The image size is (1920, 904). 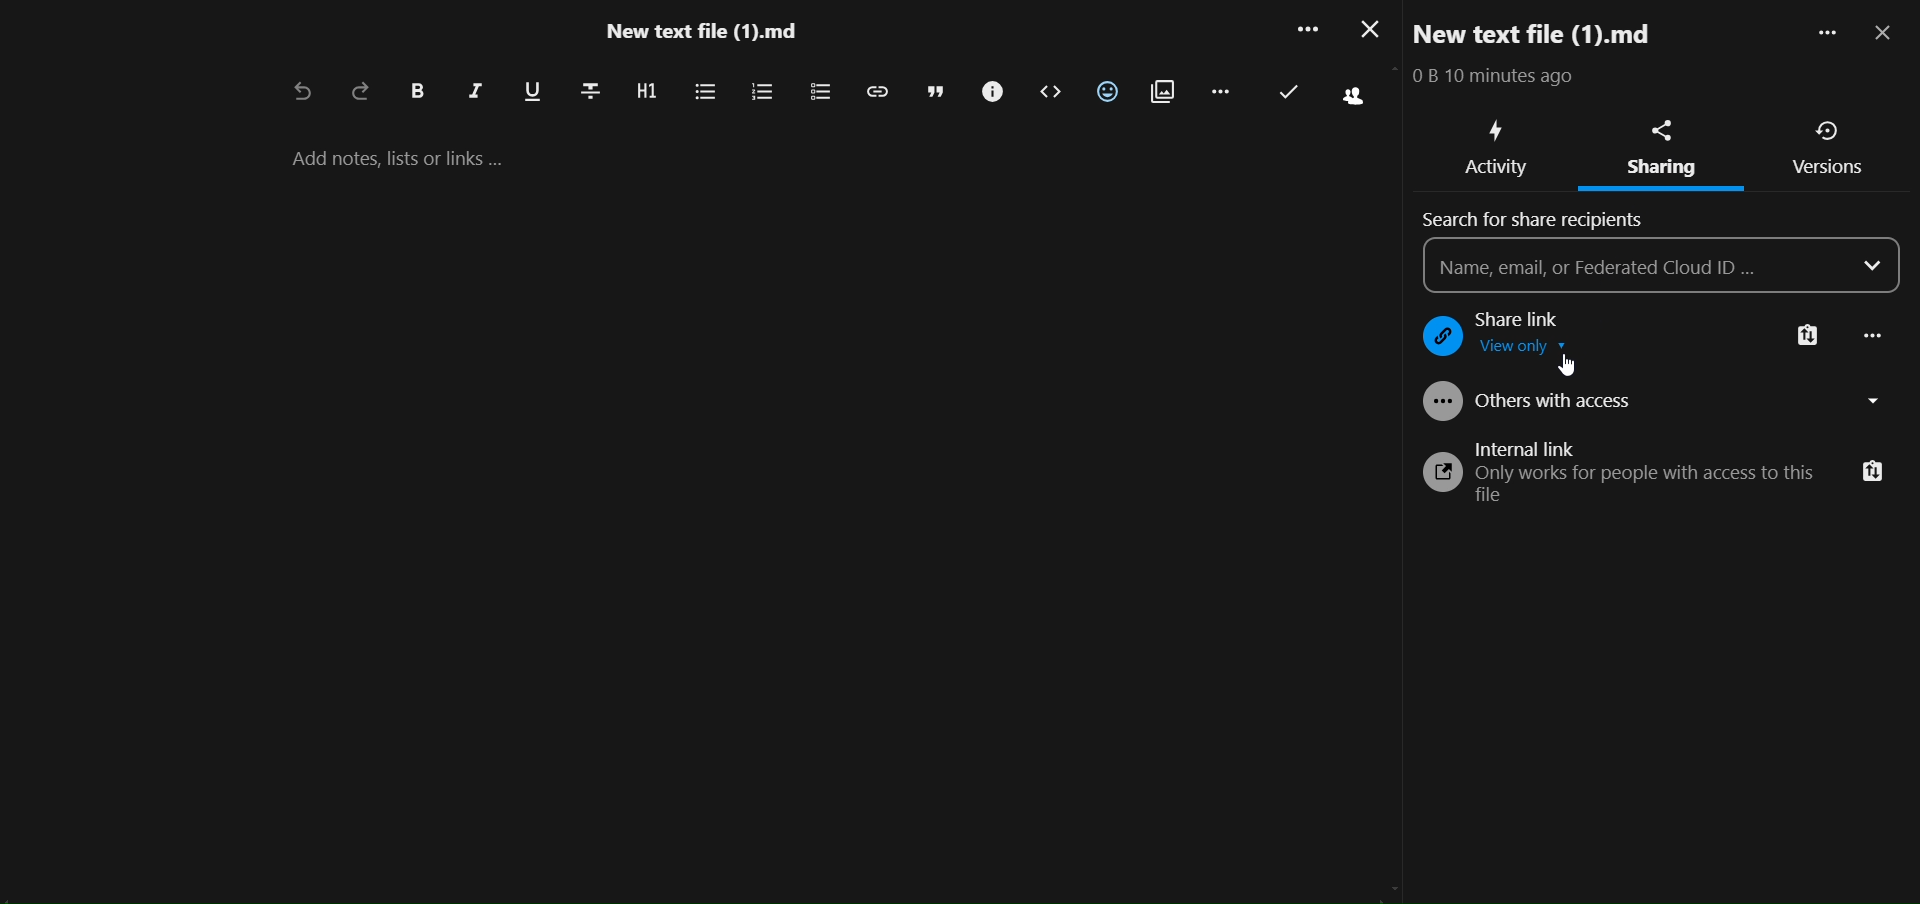 What do you see at coordinates (818, 93) in the screenshot?
I see `to do list` at bounding box center [818, 93].